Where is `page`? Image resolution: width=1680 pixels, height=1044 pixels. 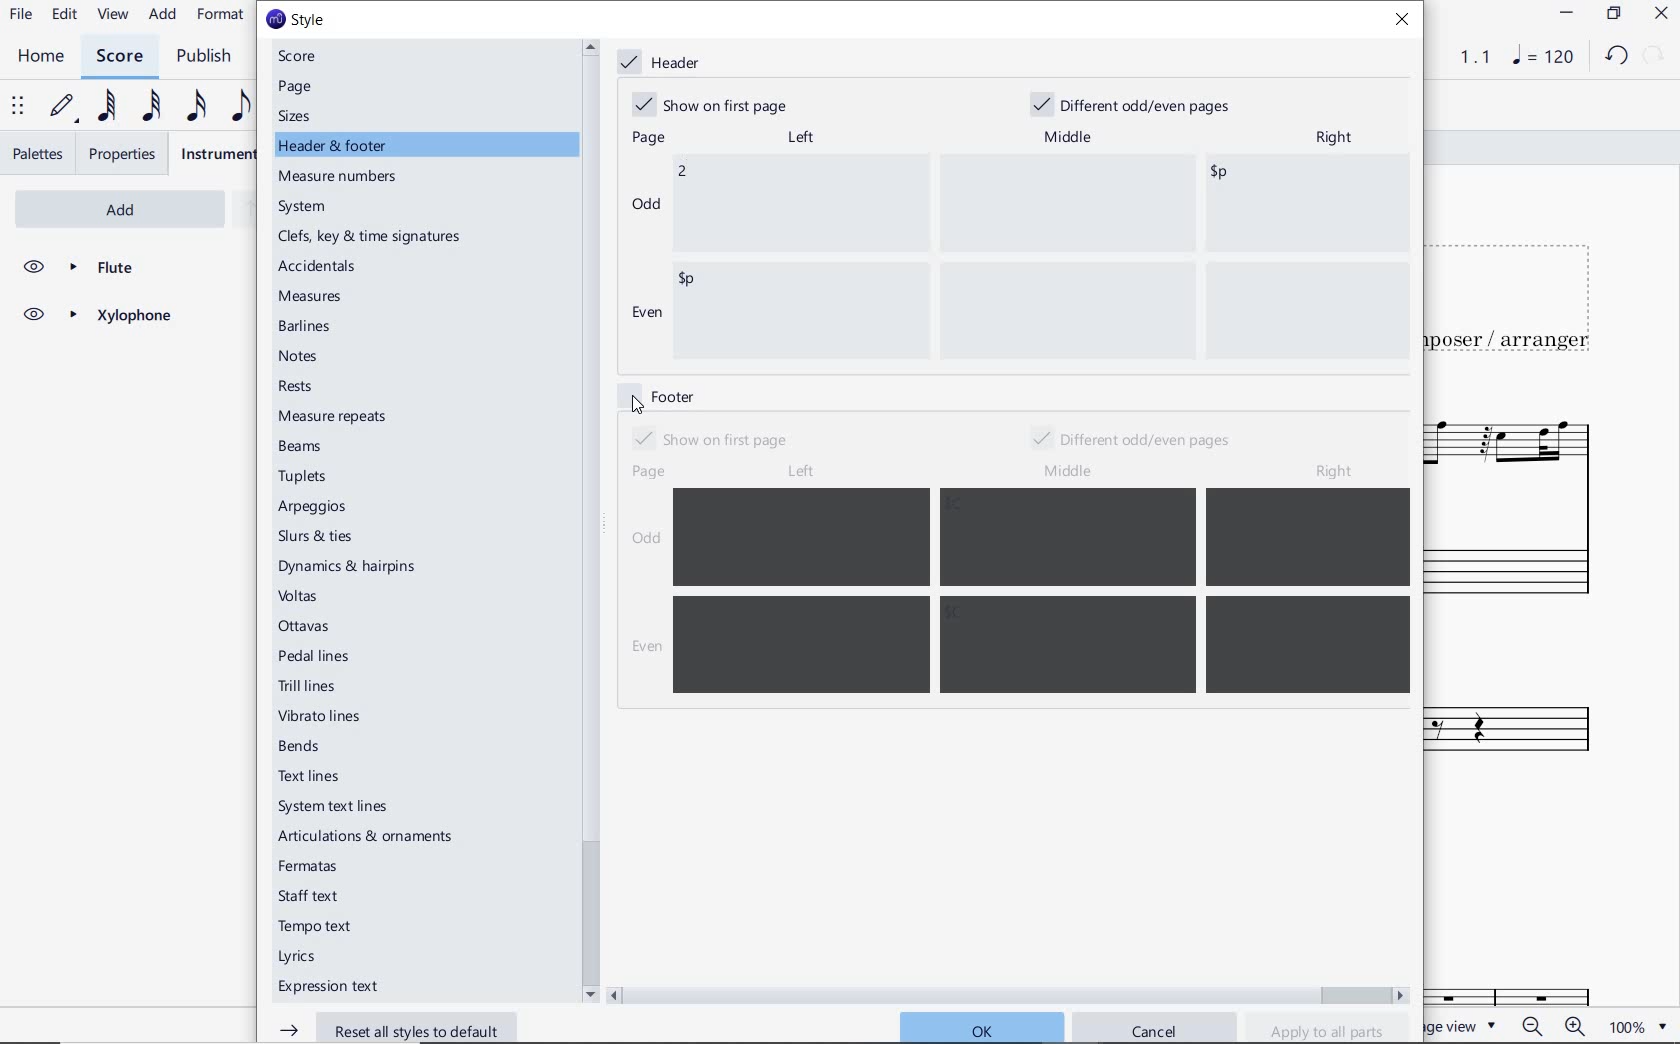
page is located at coordinates (297, 87).